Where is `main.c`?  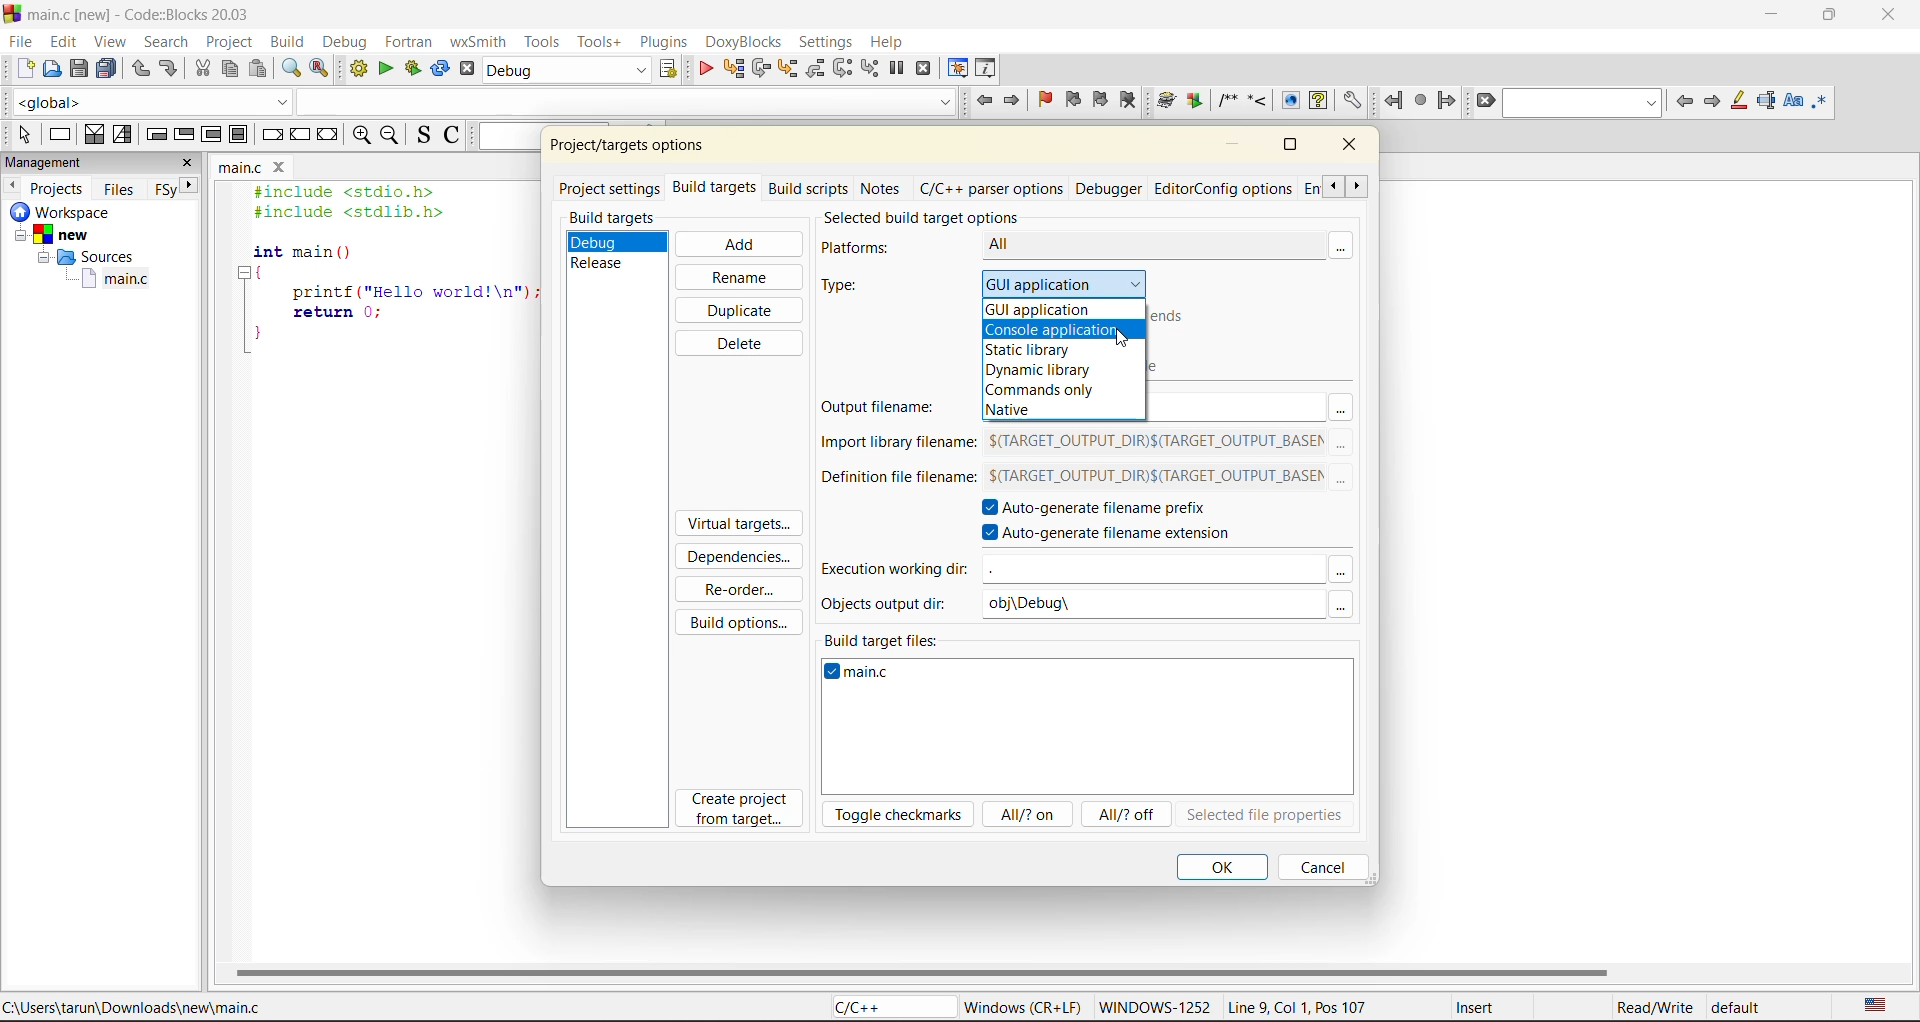 main.c is located at coordinates (120, 282).